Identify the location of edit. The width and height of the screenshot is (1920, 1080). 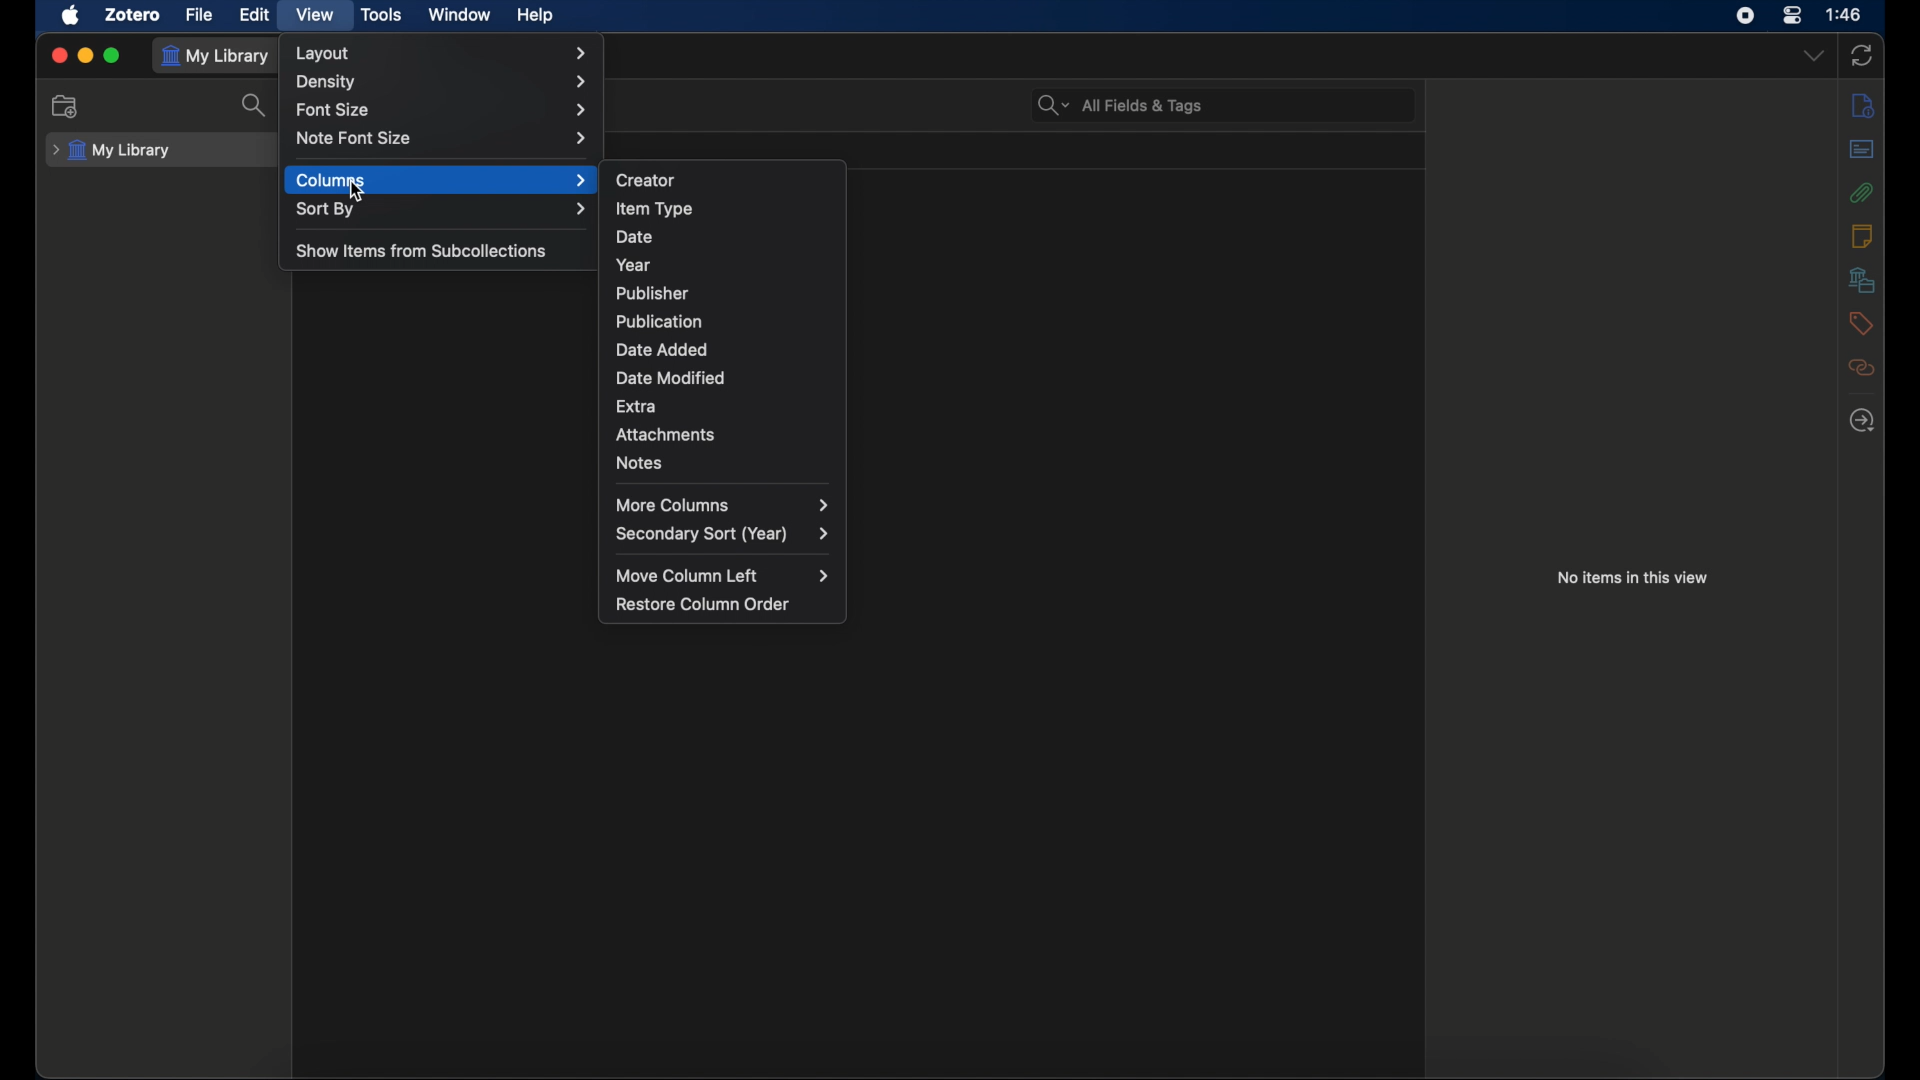
(256, 14).